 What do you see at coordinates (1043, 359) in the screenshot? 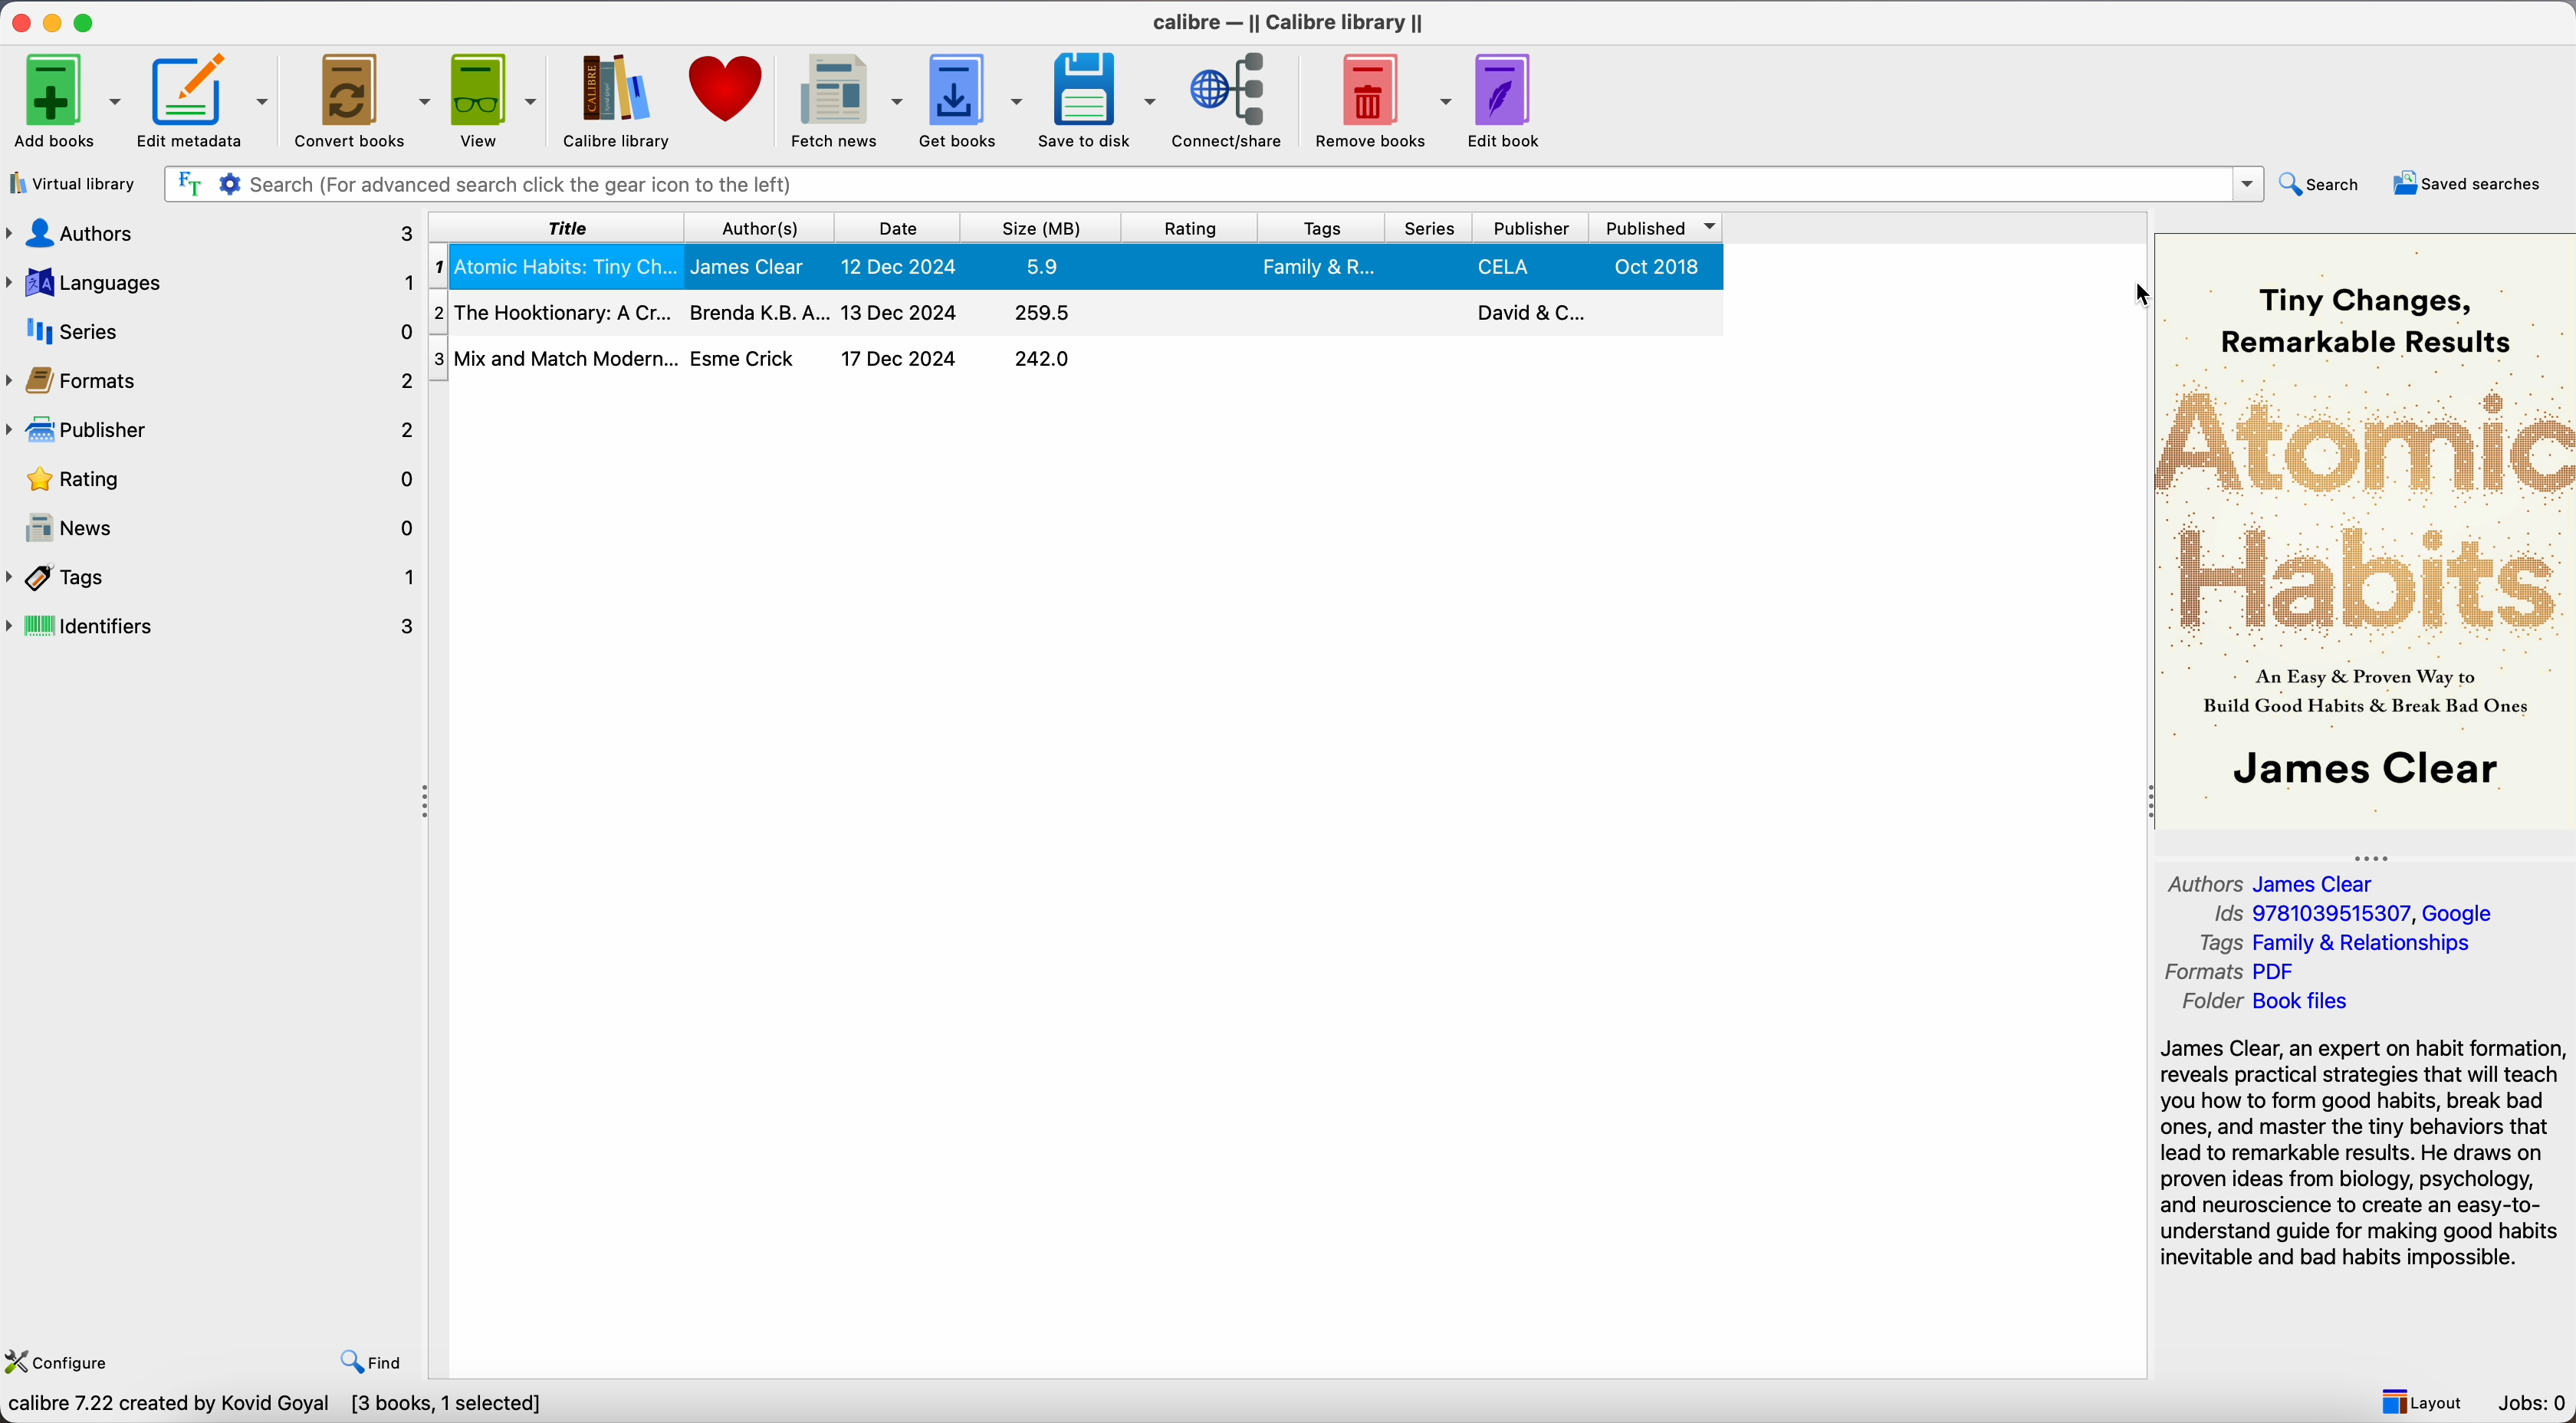
I see `242.0` at bounding box center [1043, 359].